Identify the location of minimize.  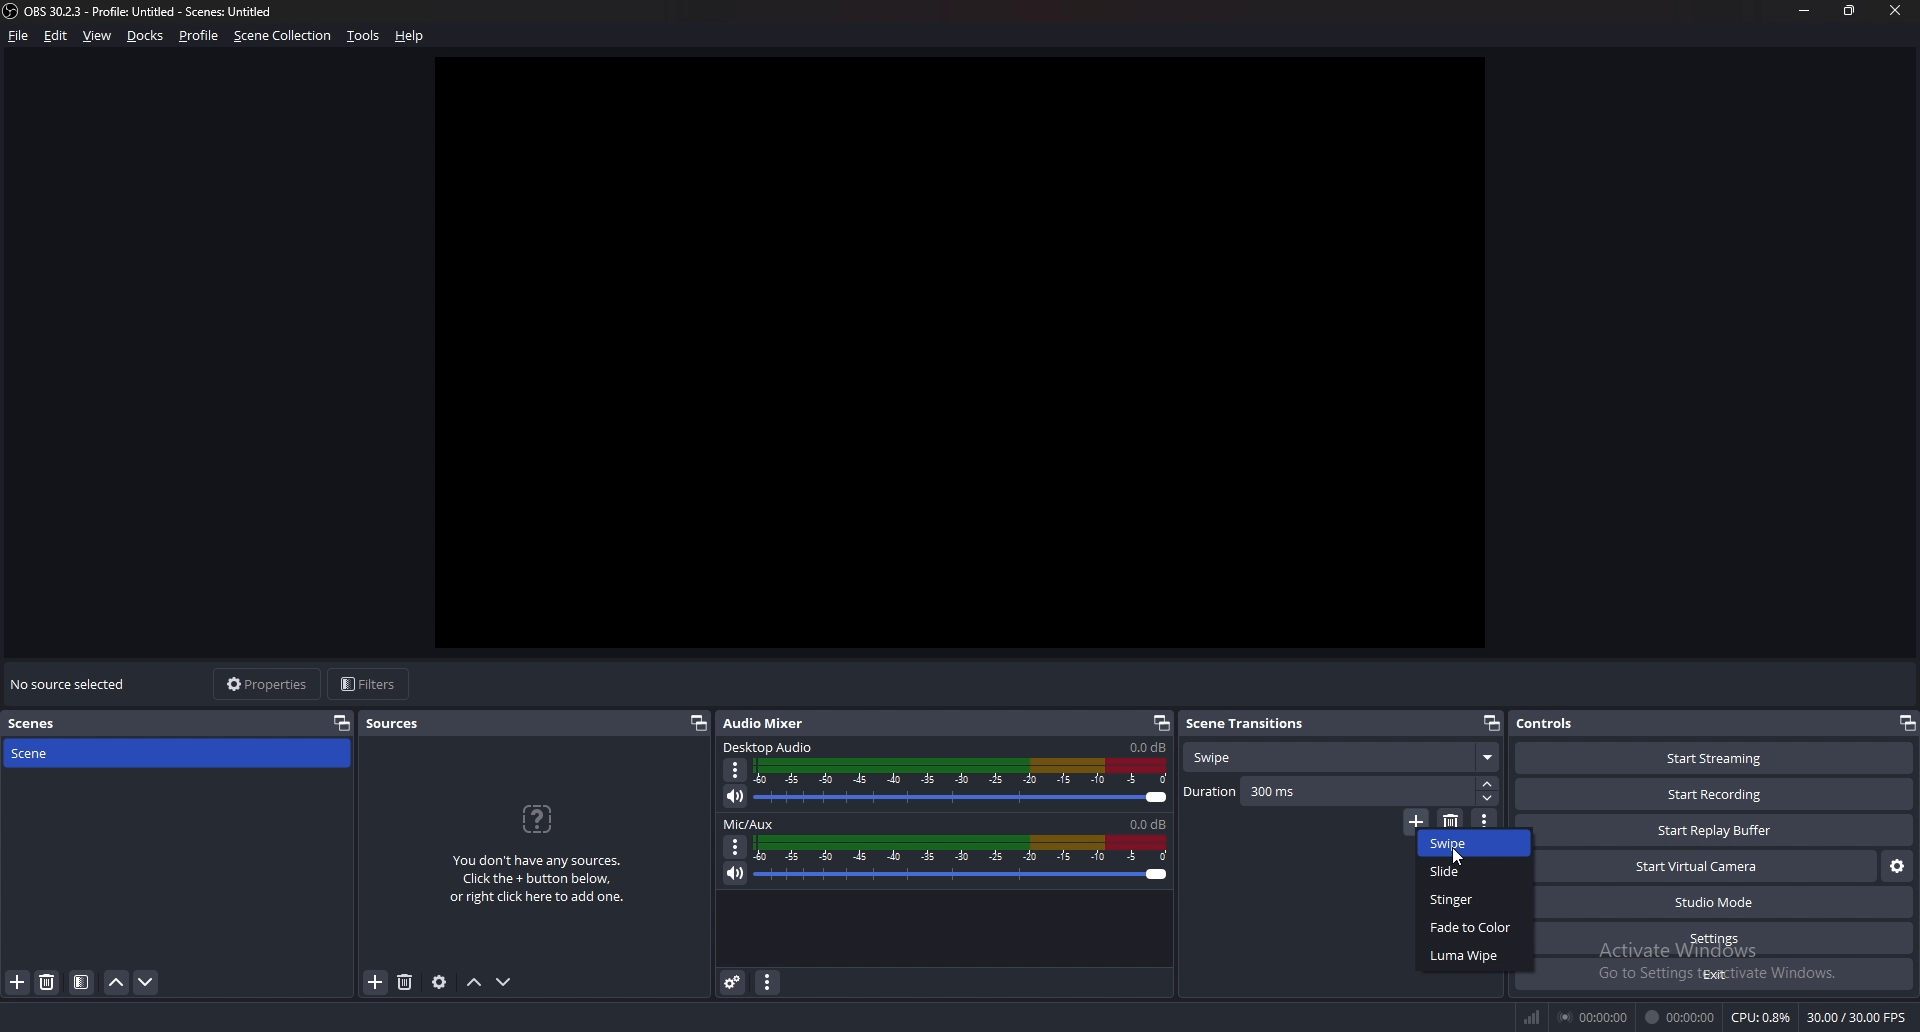
(1804, 12).